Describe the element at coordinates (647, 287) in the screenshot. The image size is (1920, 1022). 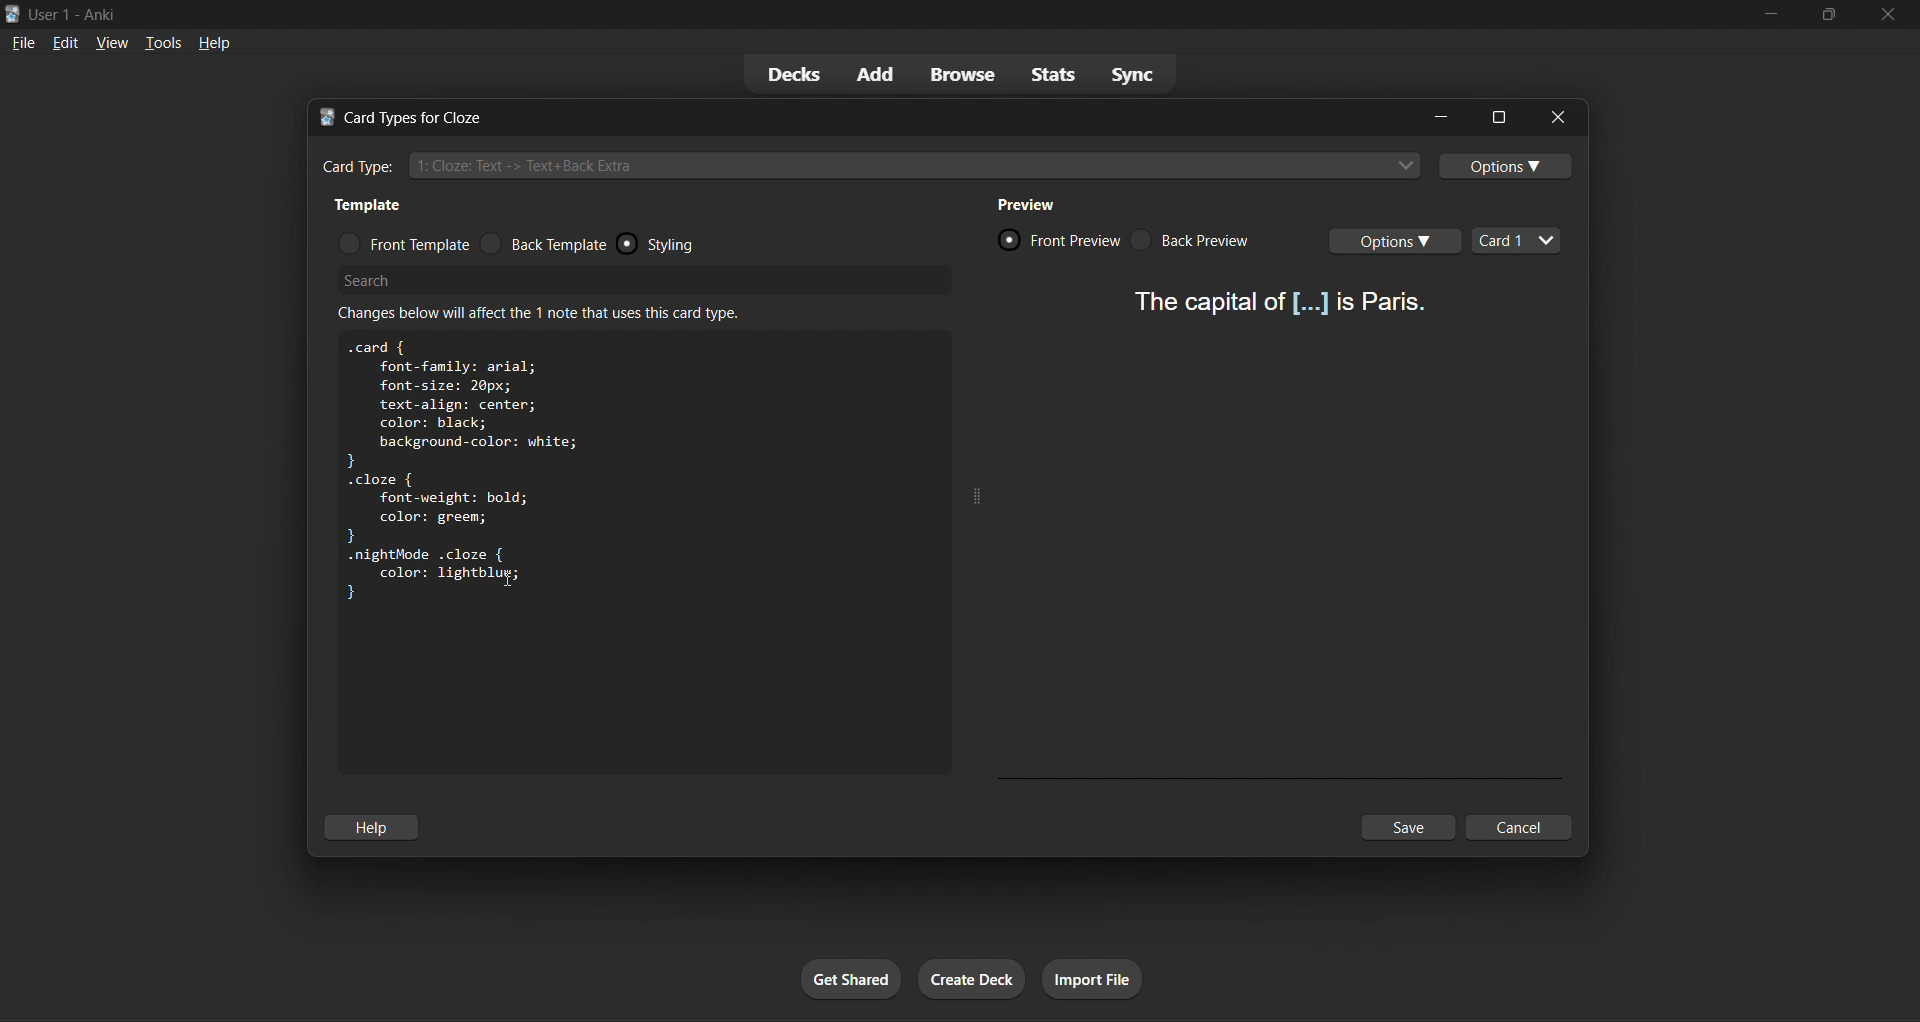
I see `search bar` at that location.